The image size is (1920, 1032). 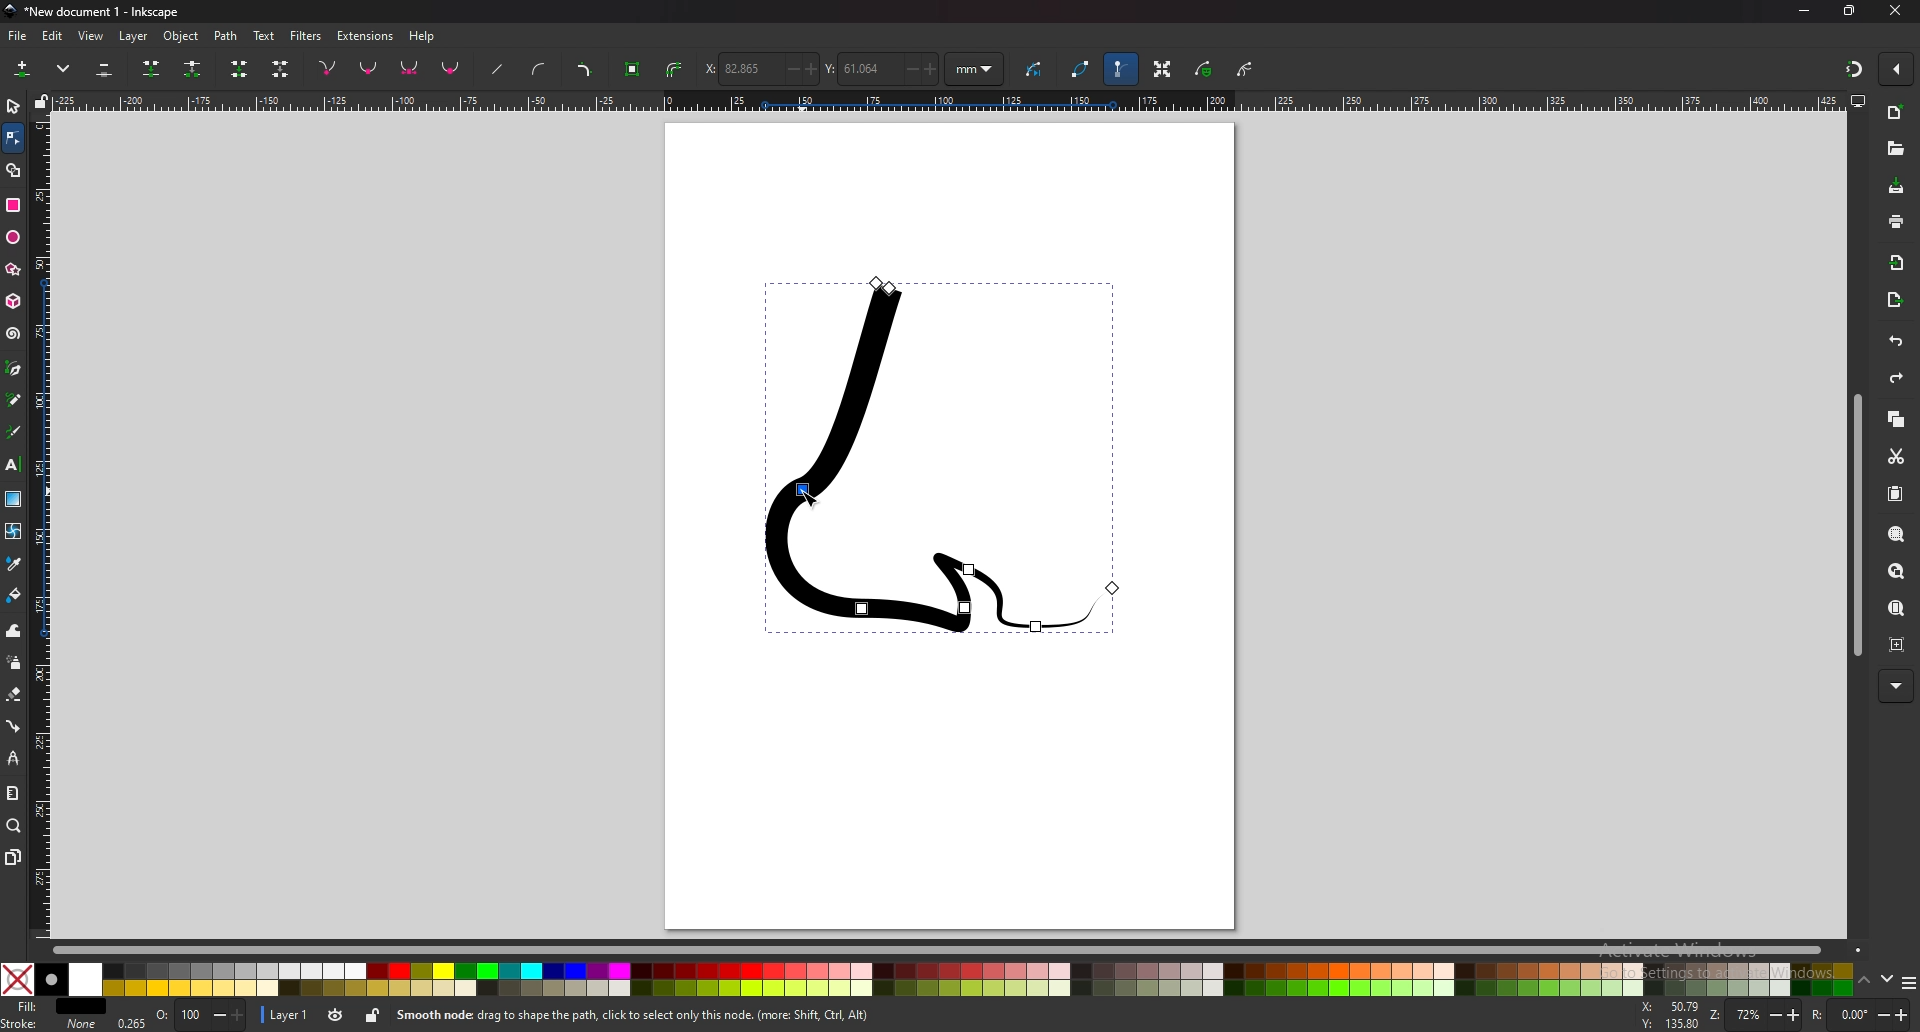 What do you see at coordinates (369, 70) in the screenshot?
I see `smooth` at bounding box center [369, 70].